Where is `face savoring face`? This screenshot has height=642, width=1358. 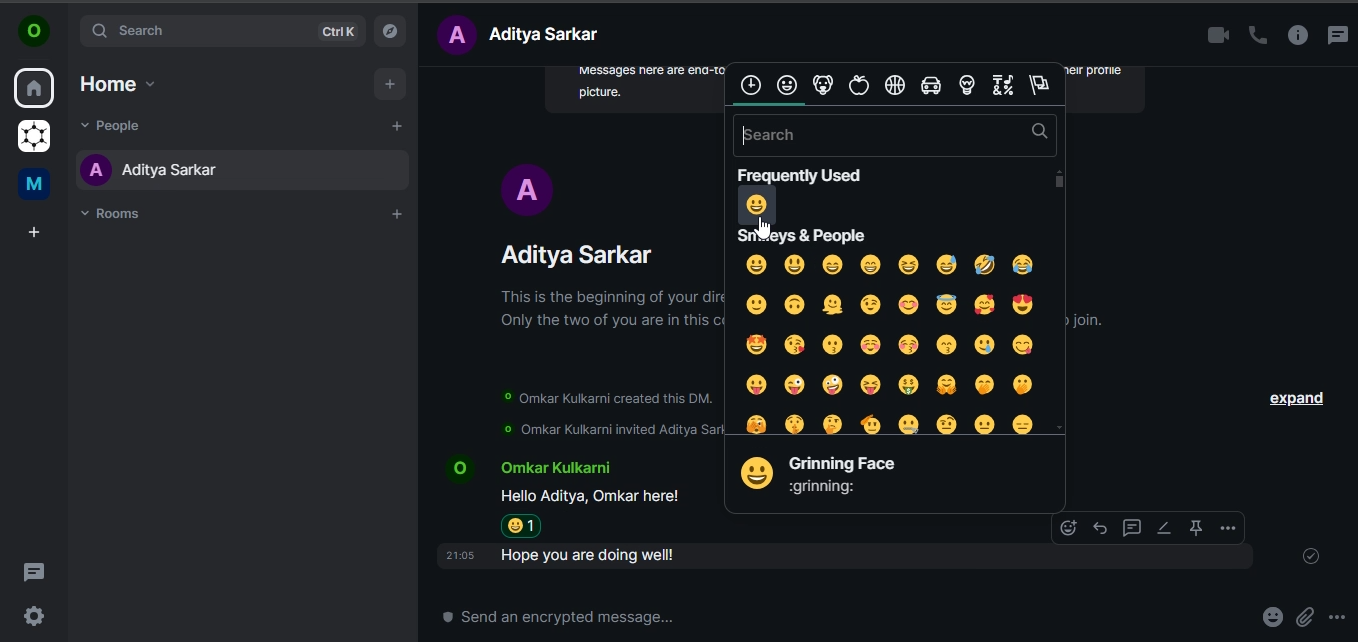 face savoring face is located at coordinates (1022, 344).